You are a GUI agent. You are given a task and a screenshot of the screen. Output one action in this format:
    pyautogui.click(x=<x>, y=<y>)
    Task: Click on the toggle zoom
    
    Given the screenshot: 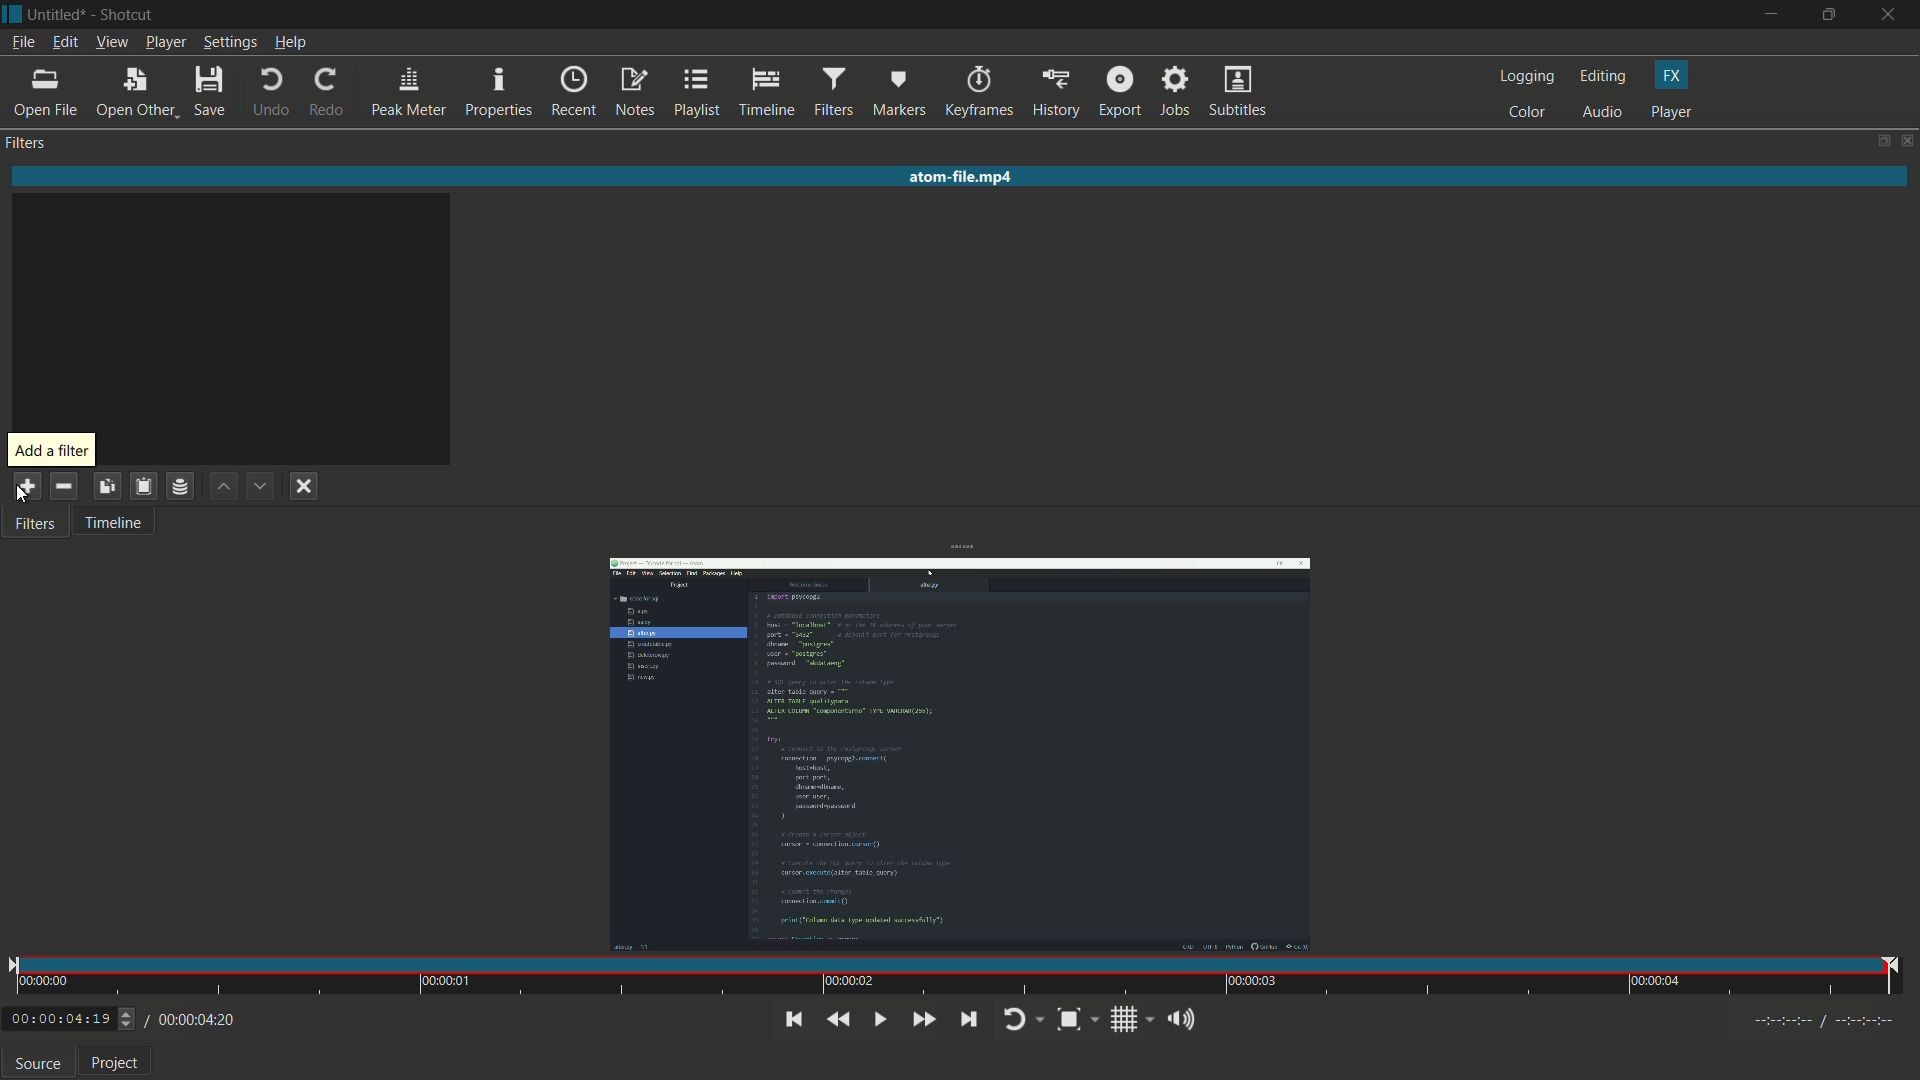 What is the action you would take?
    pyautogui.click(x=1078, y=1021)
    